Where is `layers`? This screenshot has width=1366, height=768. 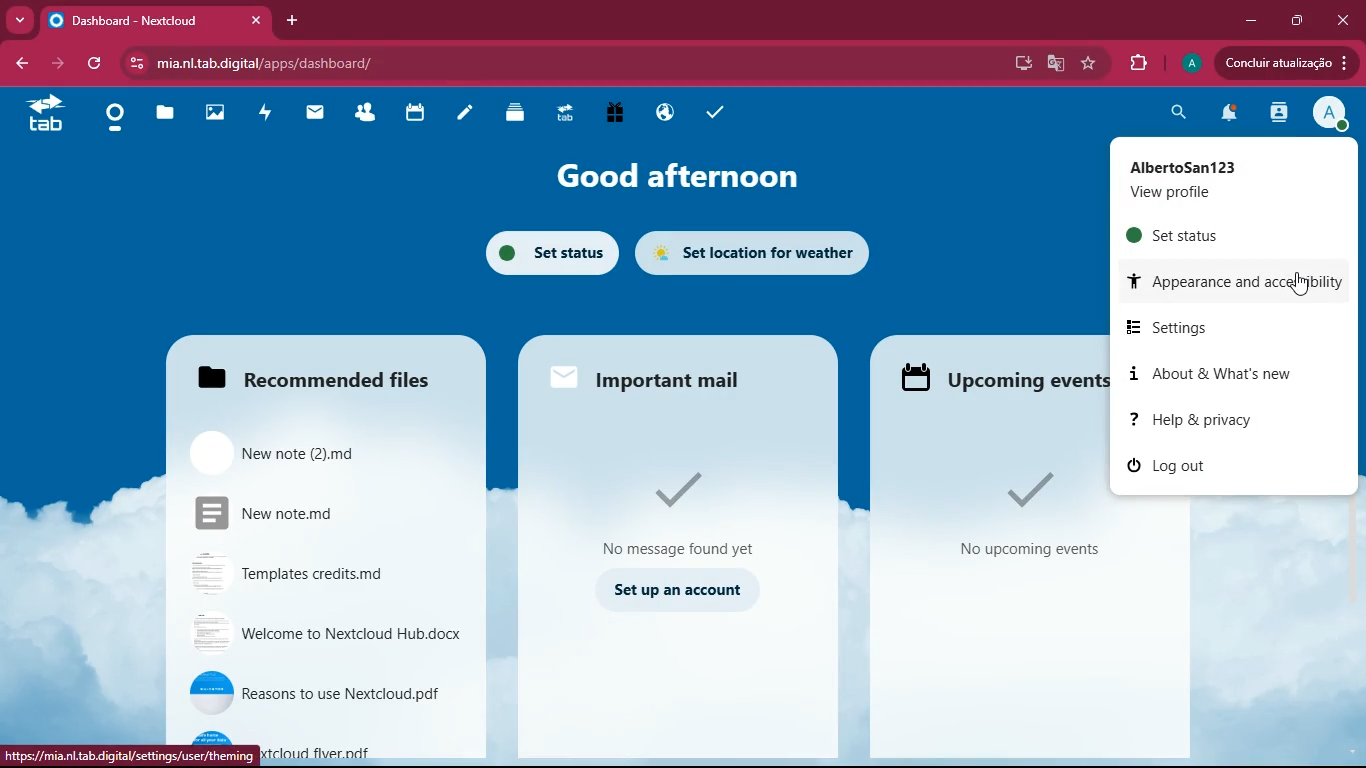
layers is located at coordinates (519, 113).